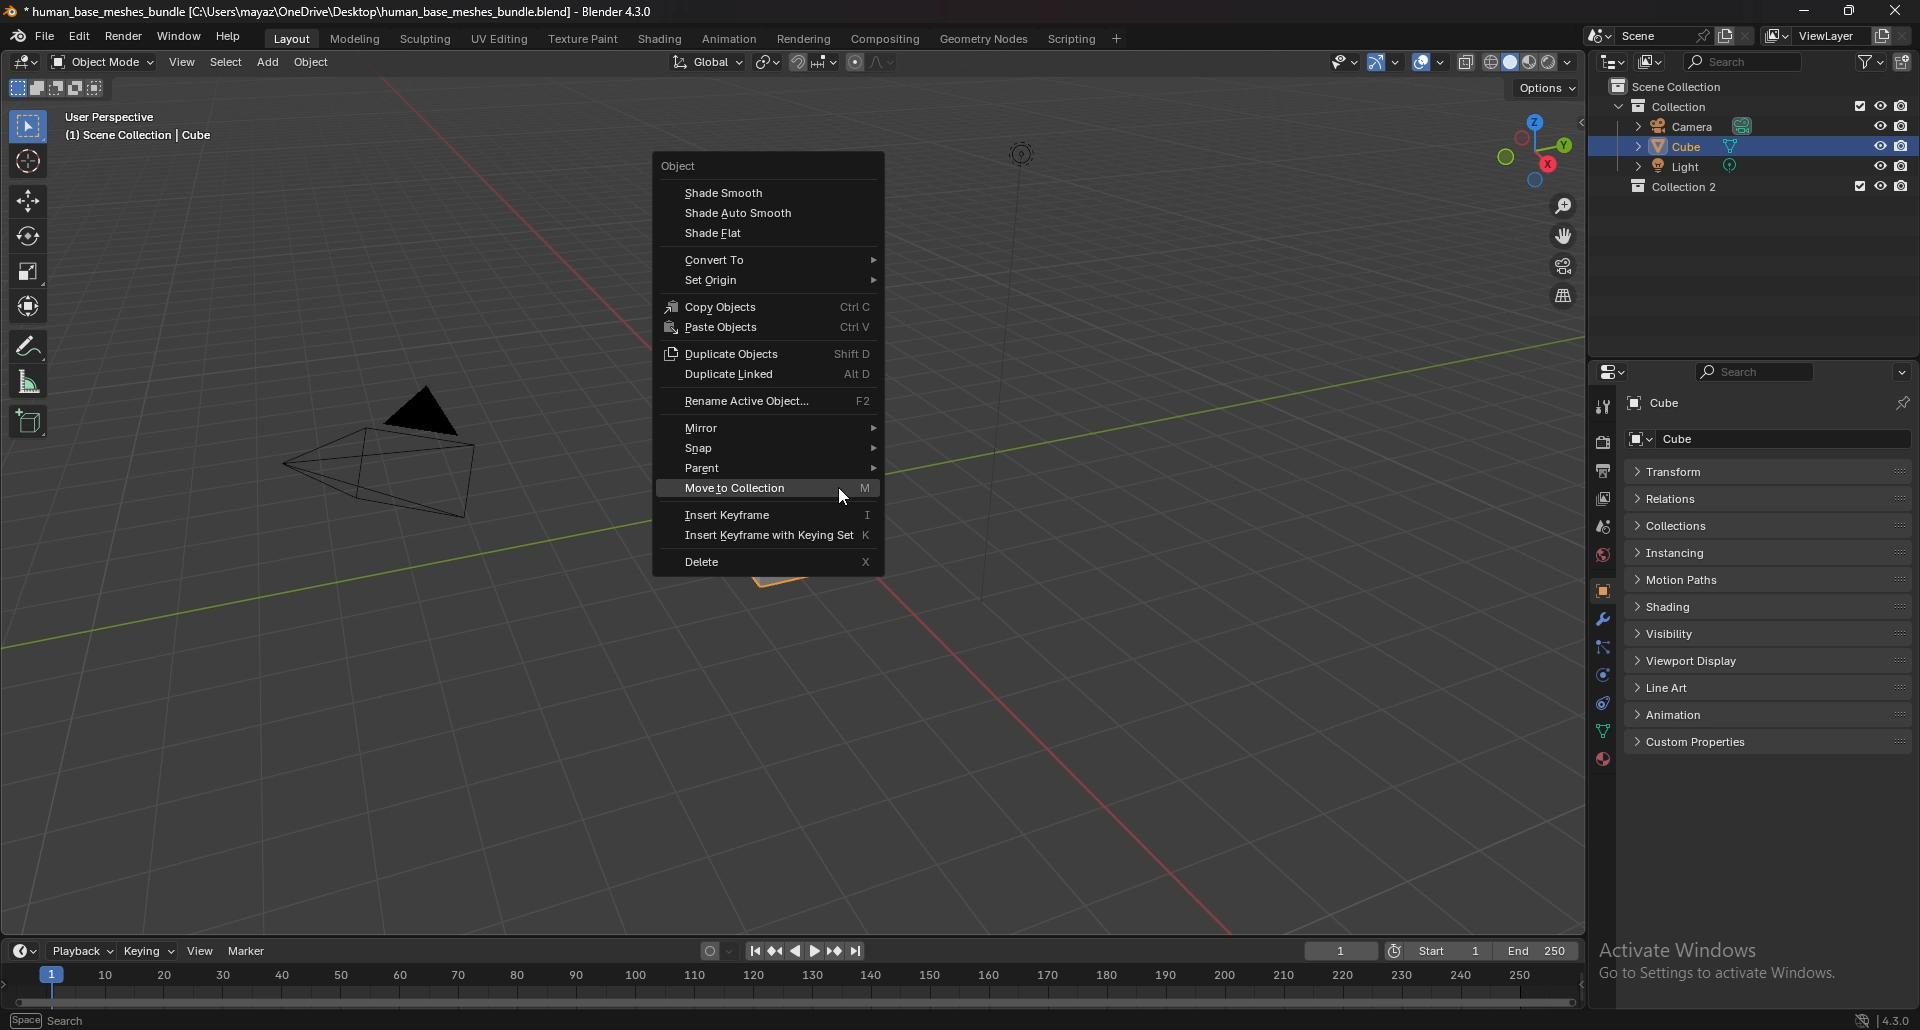 This screenshot has width=1920, height=1030. Describe the element at coordinates (268, 62) in the screenshot. I see `add` at that location.